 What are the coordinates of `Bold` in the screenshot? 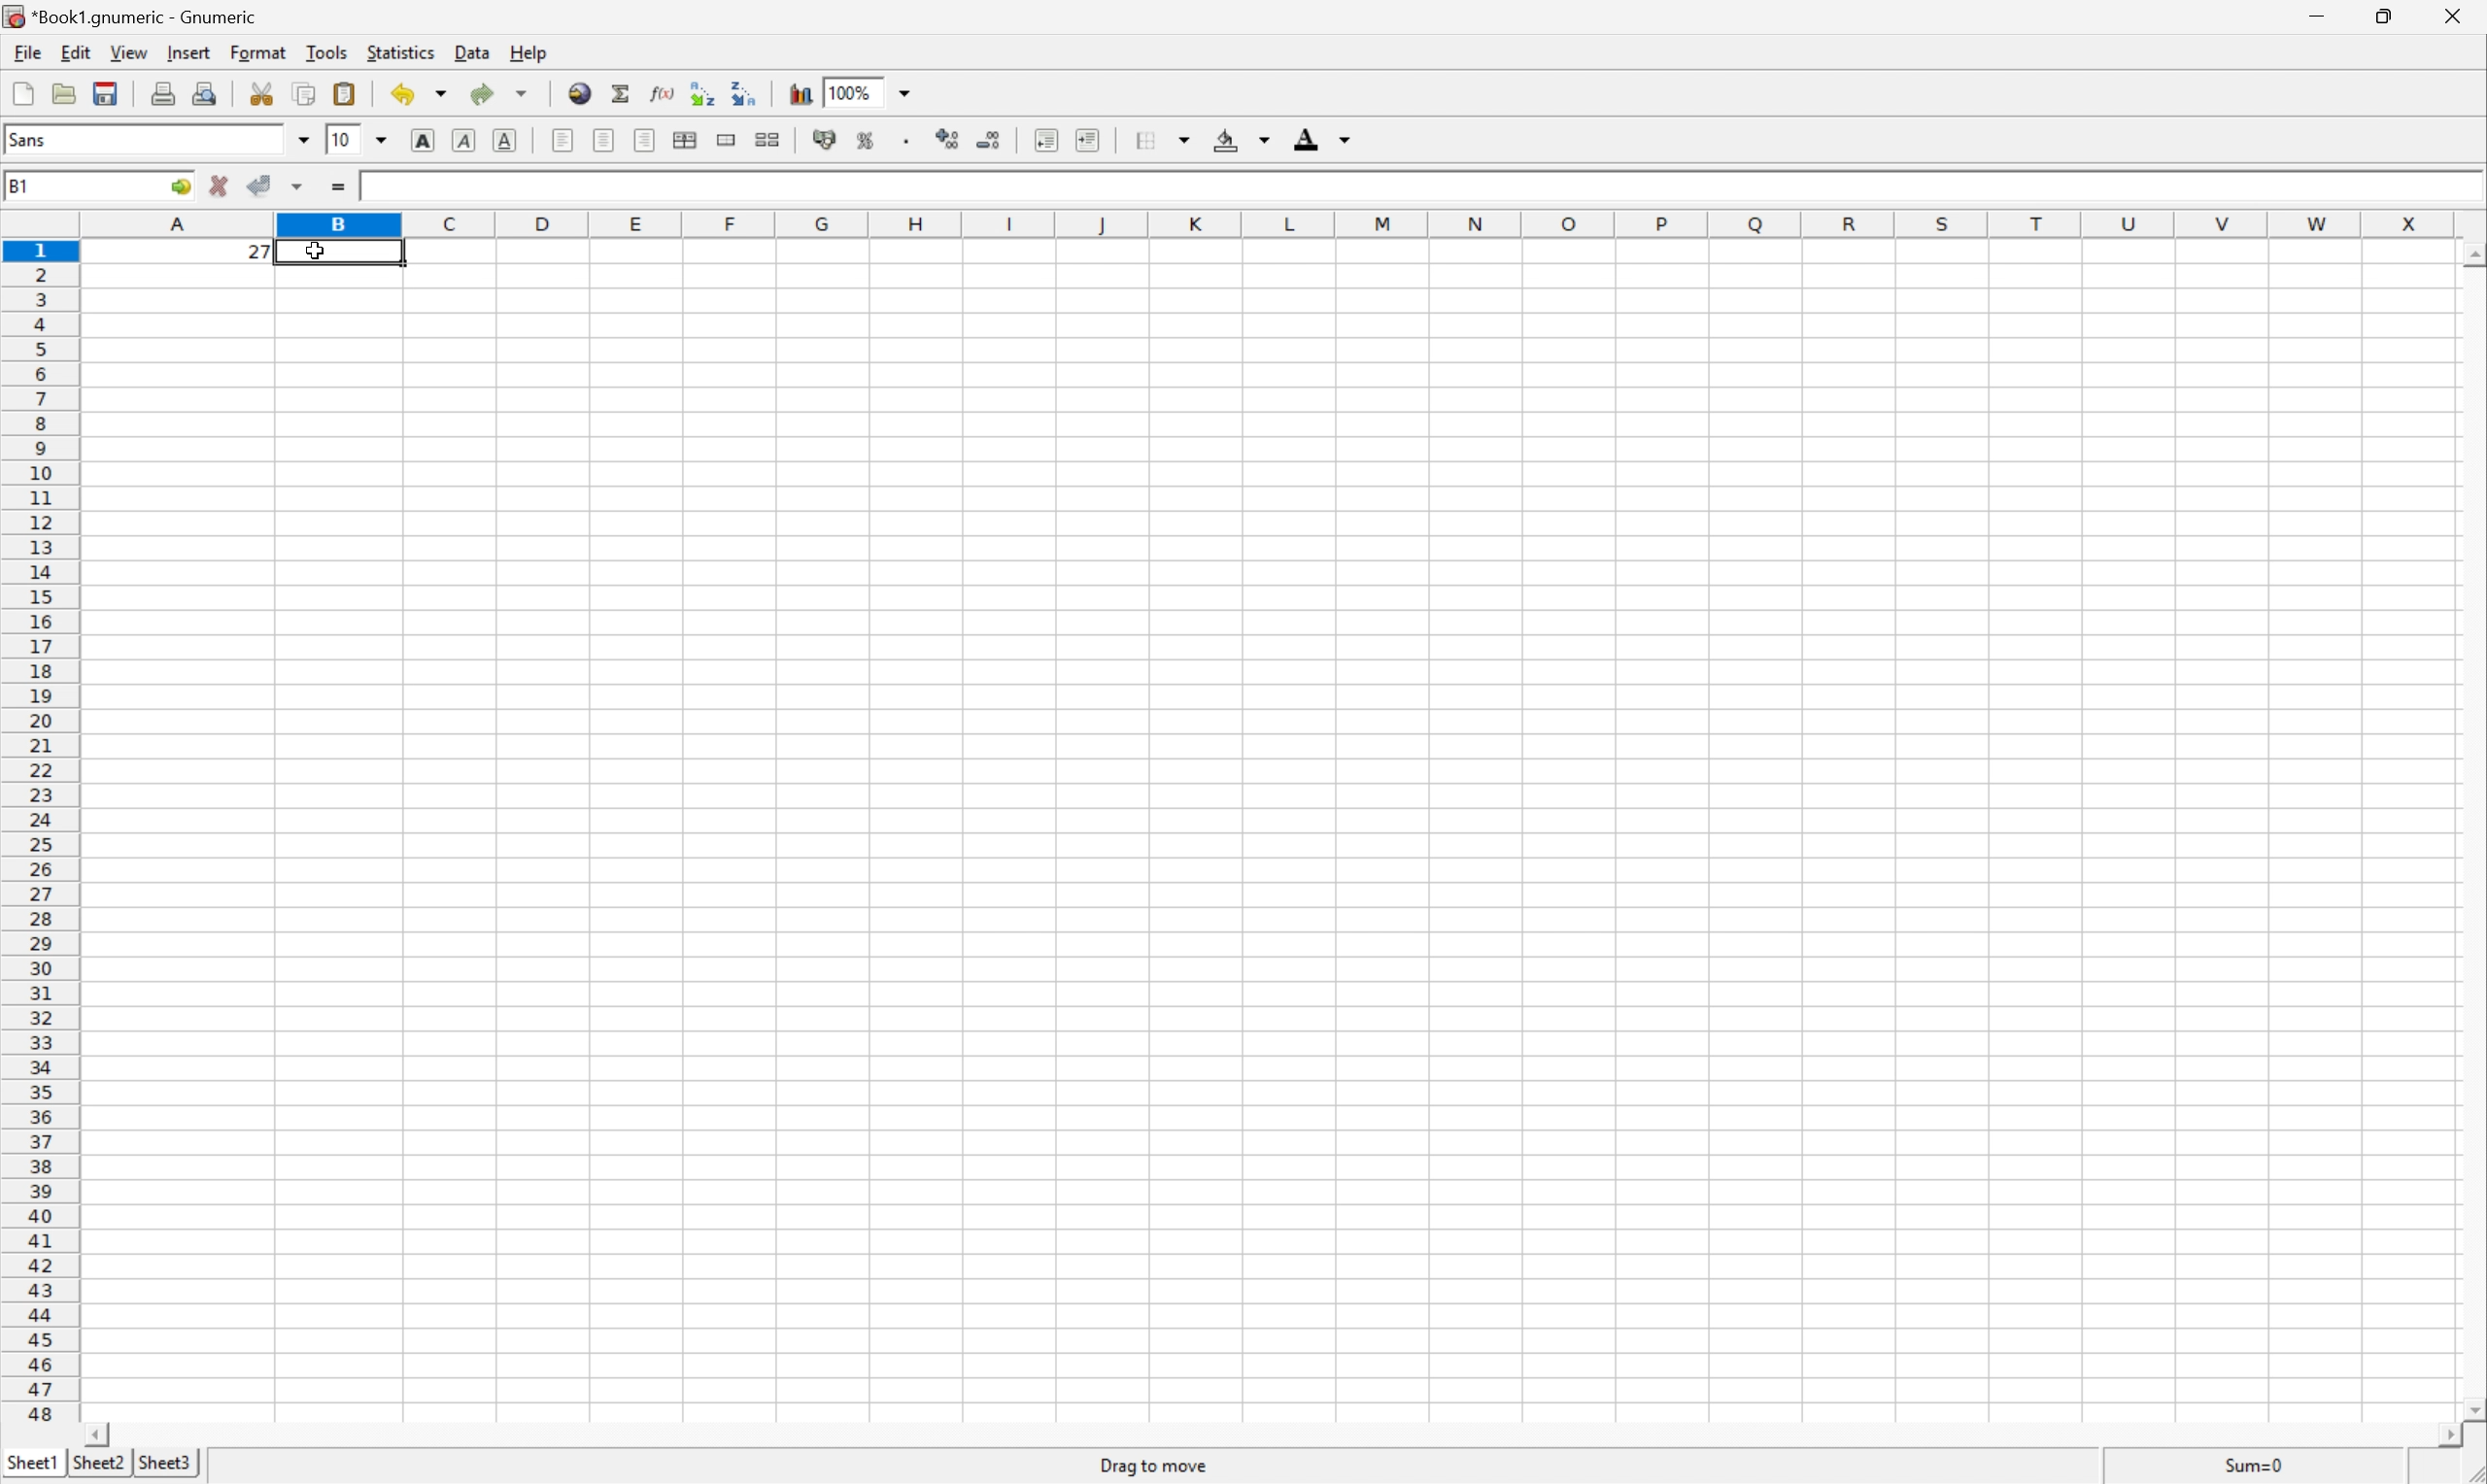 It's located at (421, 140).